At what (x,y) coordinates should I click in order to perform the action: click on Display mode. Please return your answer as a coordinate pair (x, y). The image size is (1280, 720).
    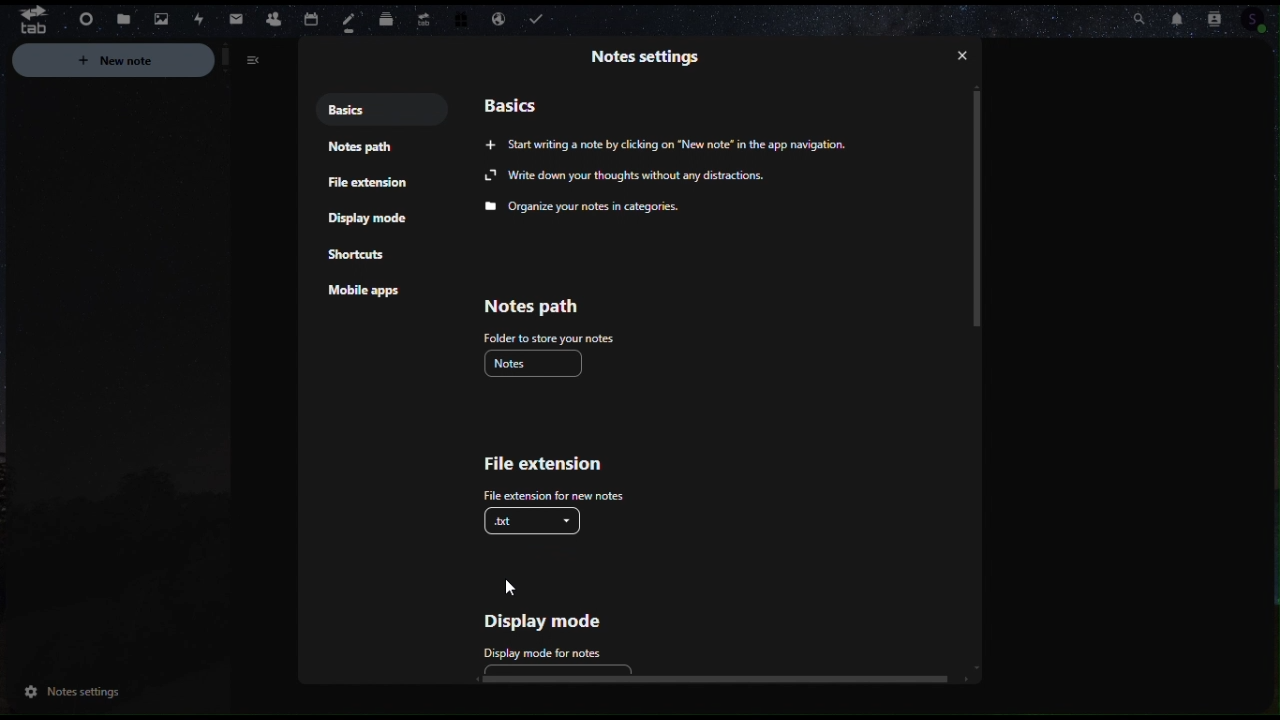
    Looking at the image, I should click on (371, 219).